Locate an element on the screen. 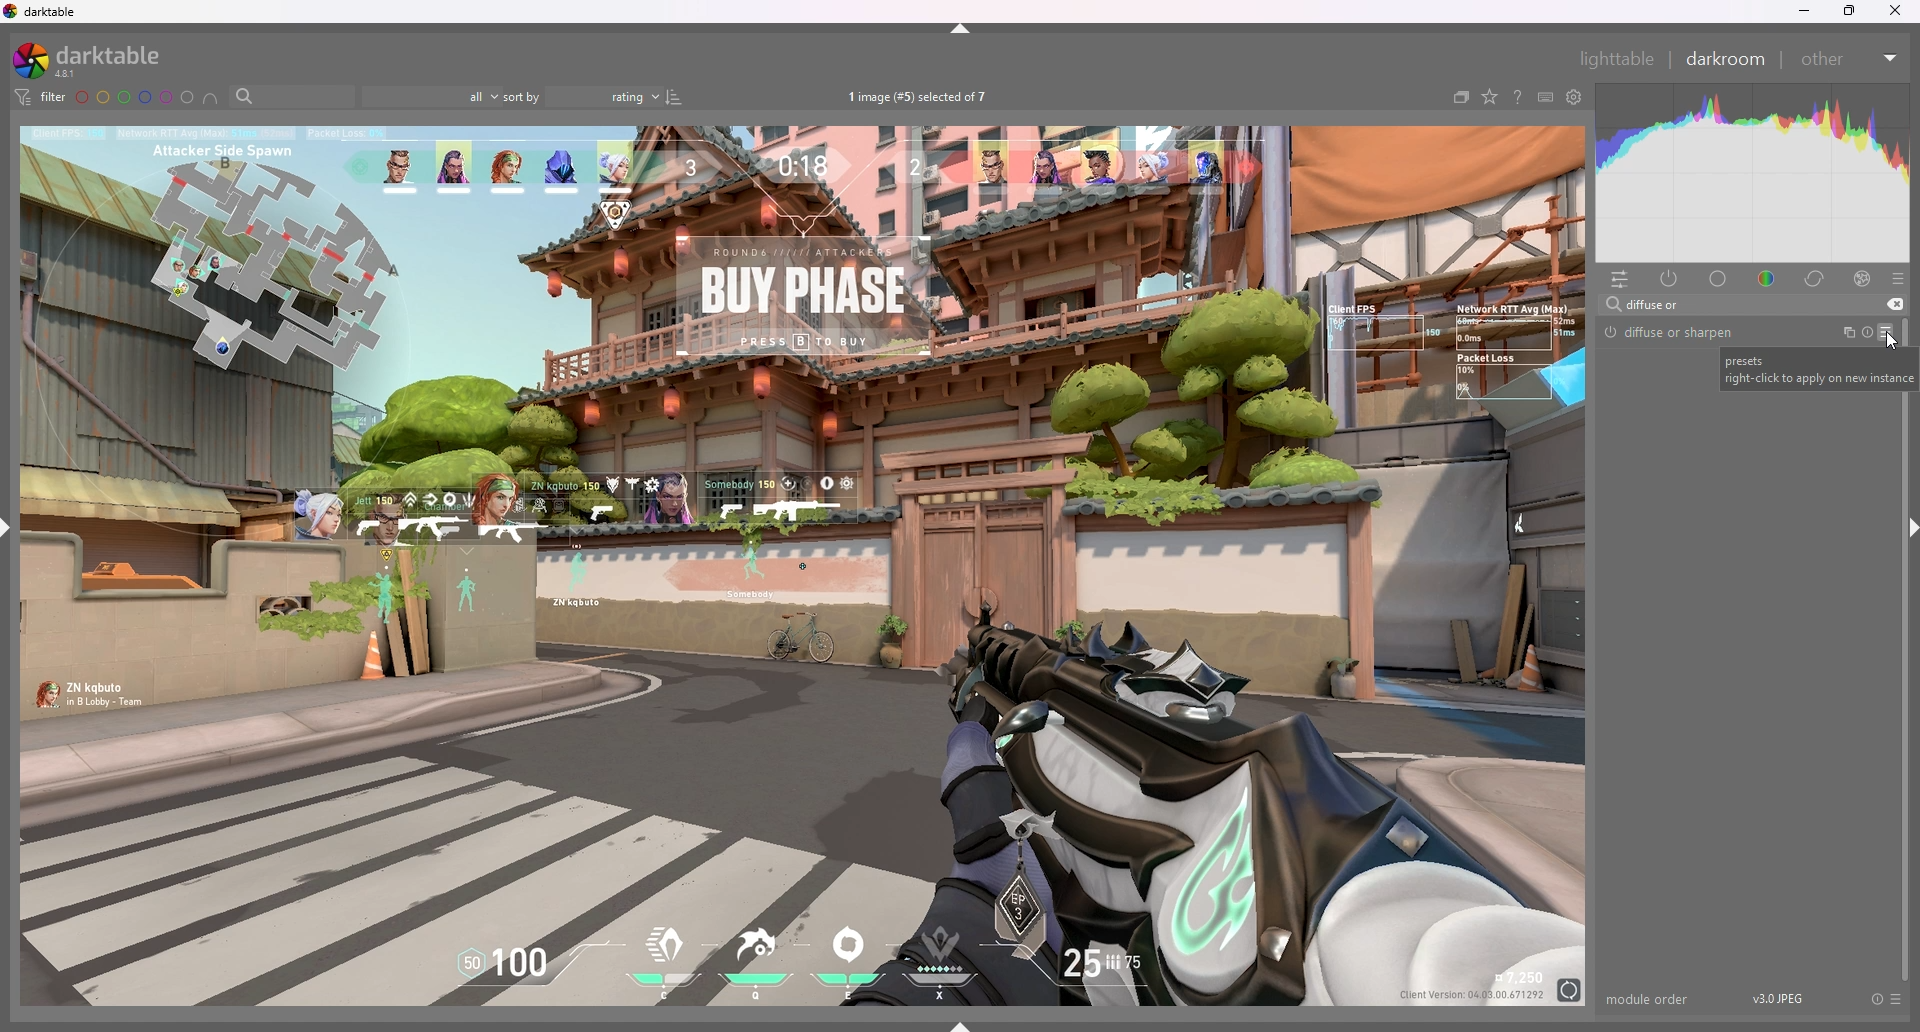 The image size is (1920, 1032). filter by images rating is located at coordinates (431, 97).